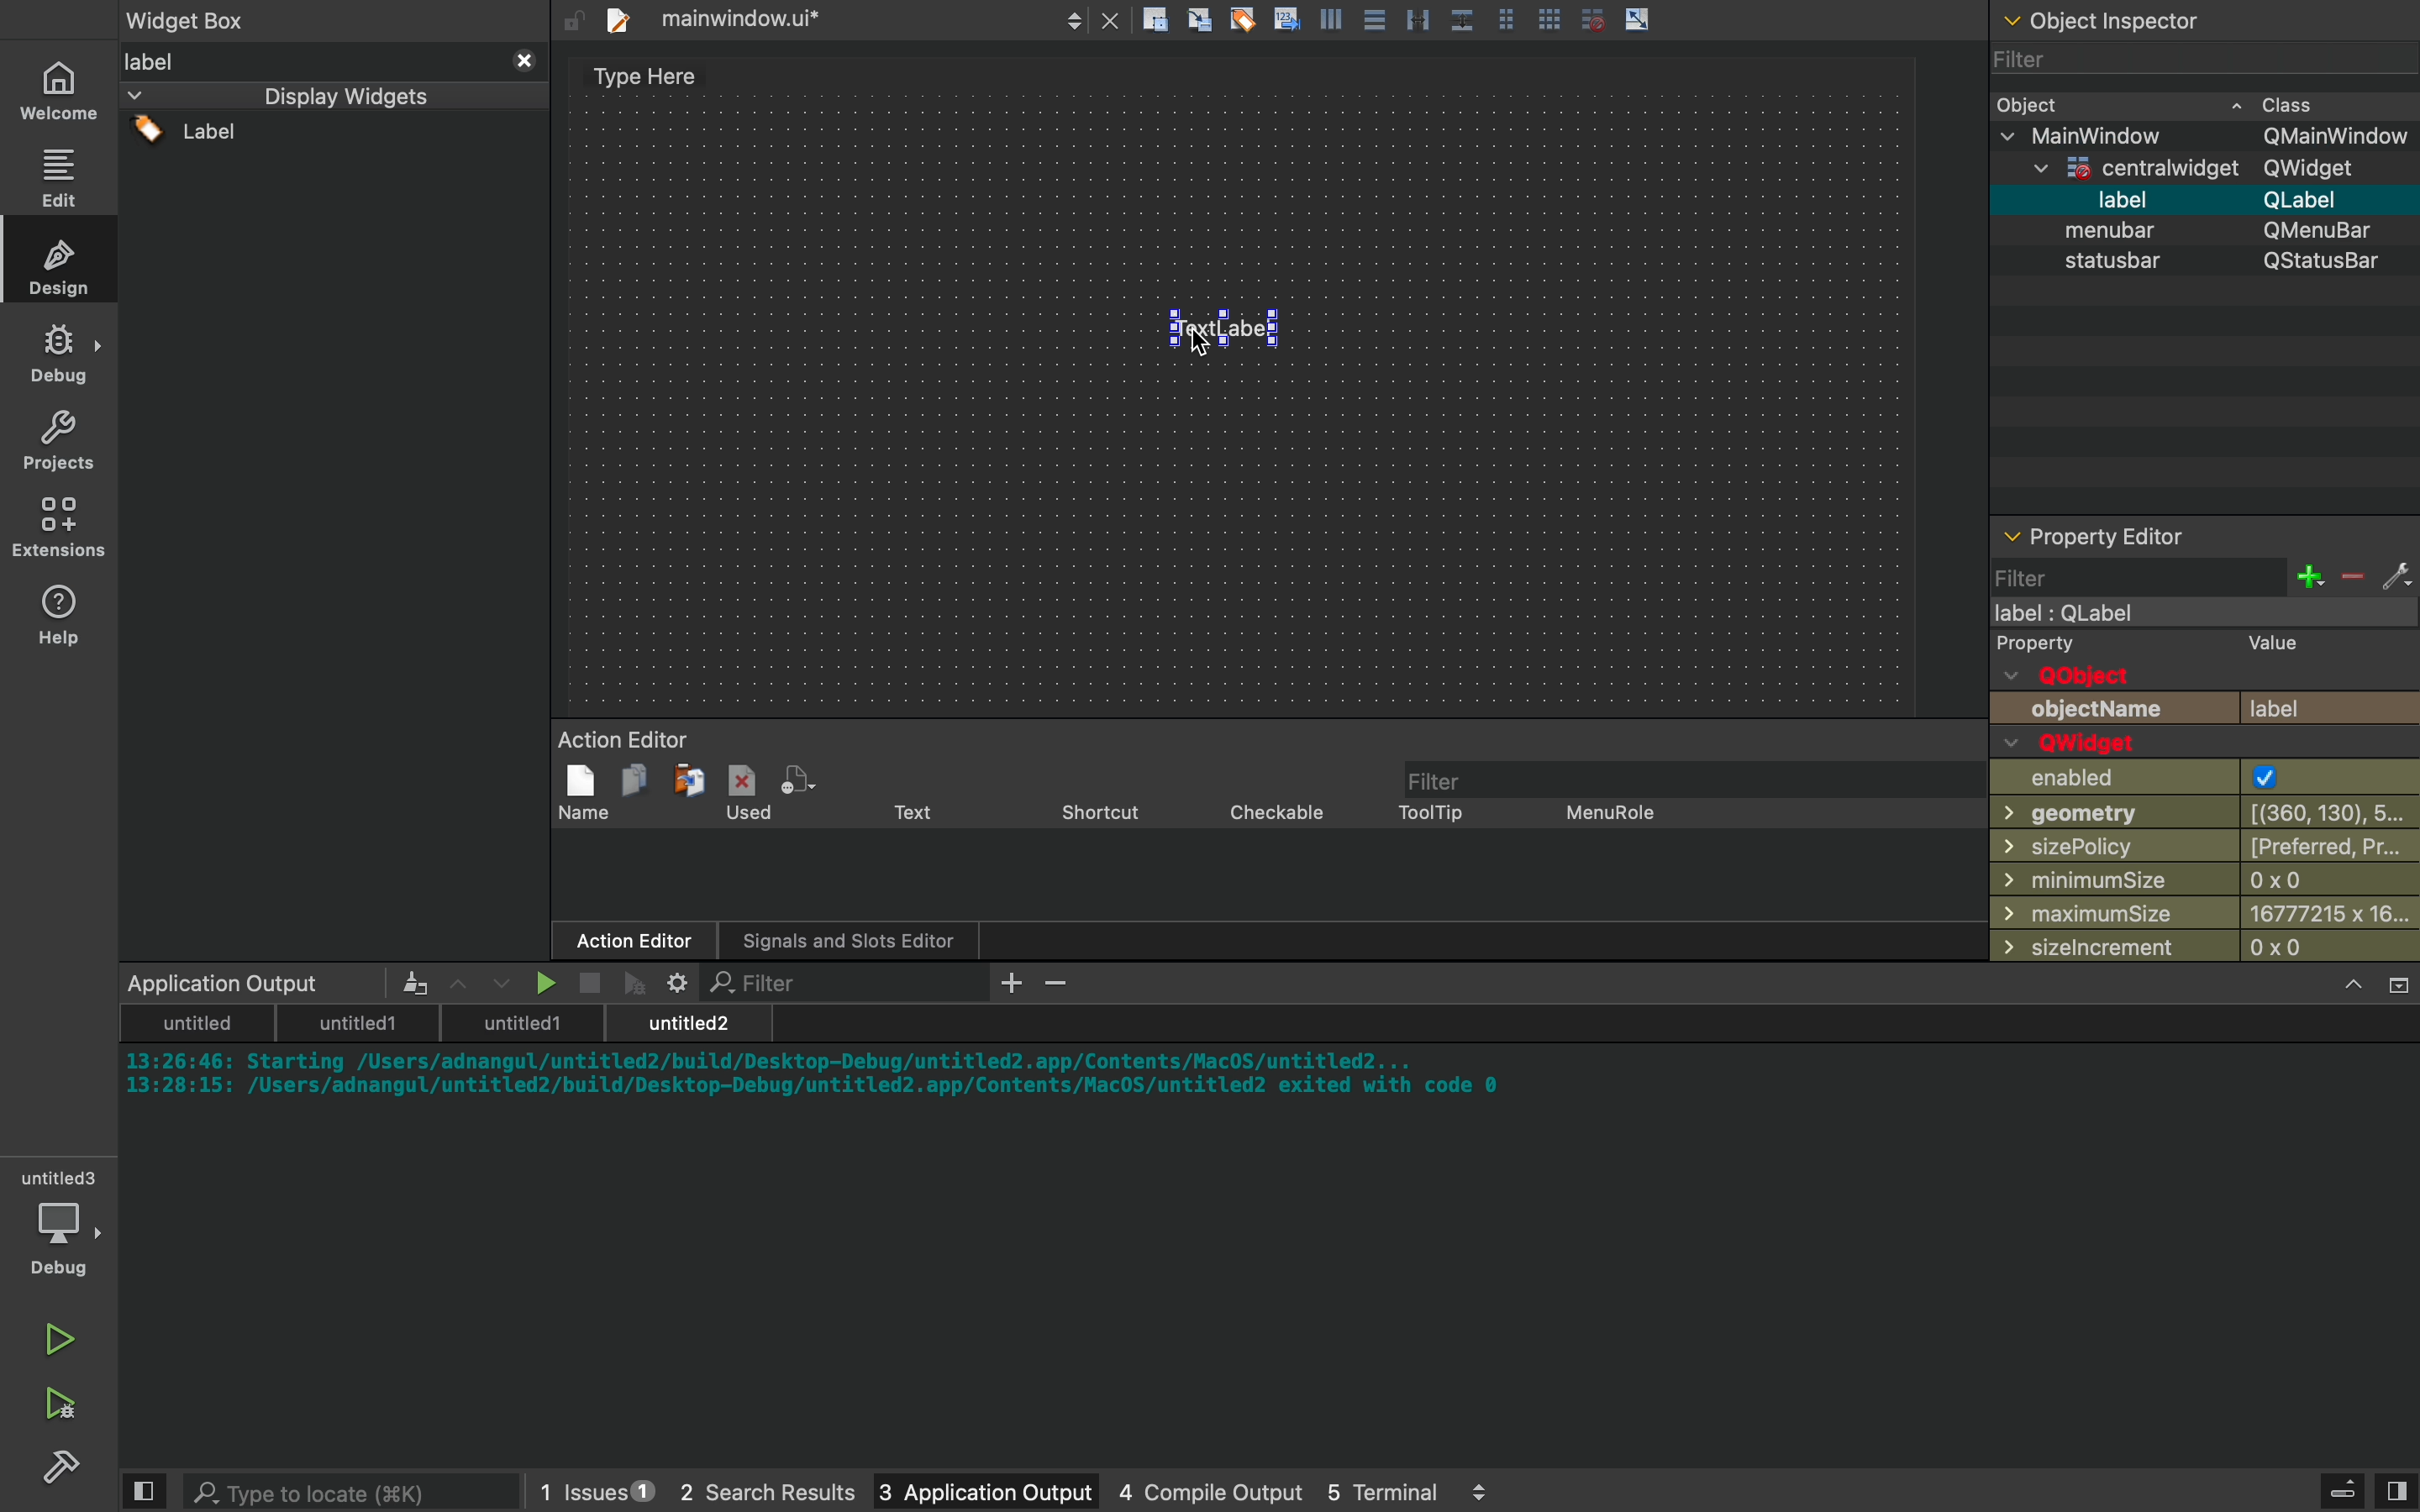 The image size is (2420, 1512). What do you see at coordinates (334, 504) in the screenshot?
I see `widgets` at bounding box center [334, 504].